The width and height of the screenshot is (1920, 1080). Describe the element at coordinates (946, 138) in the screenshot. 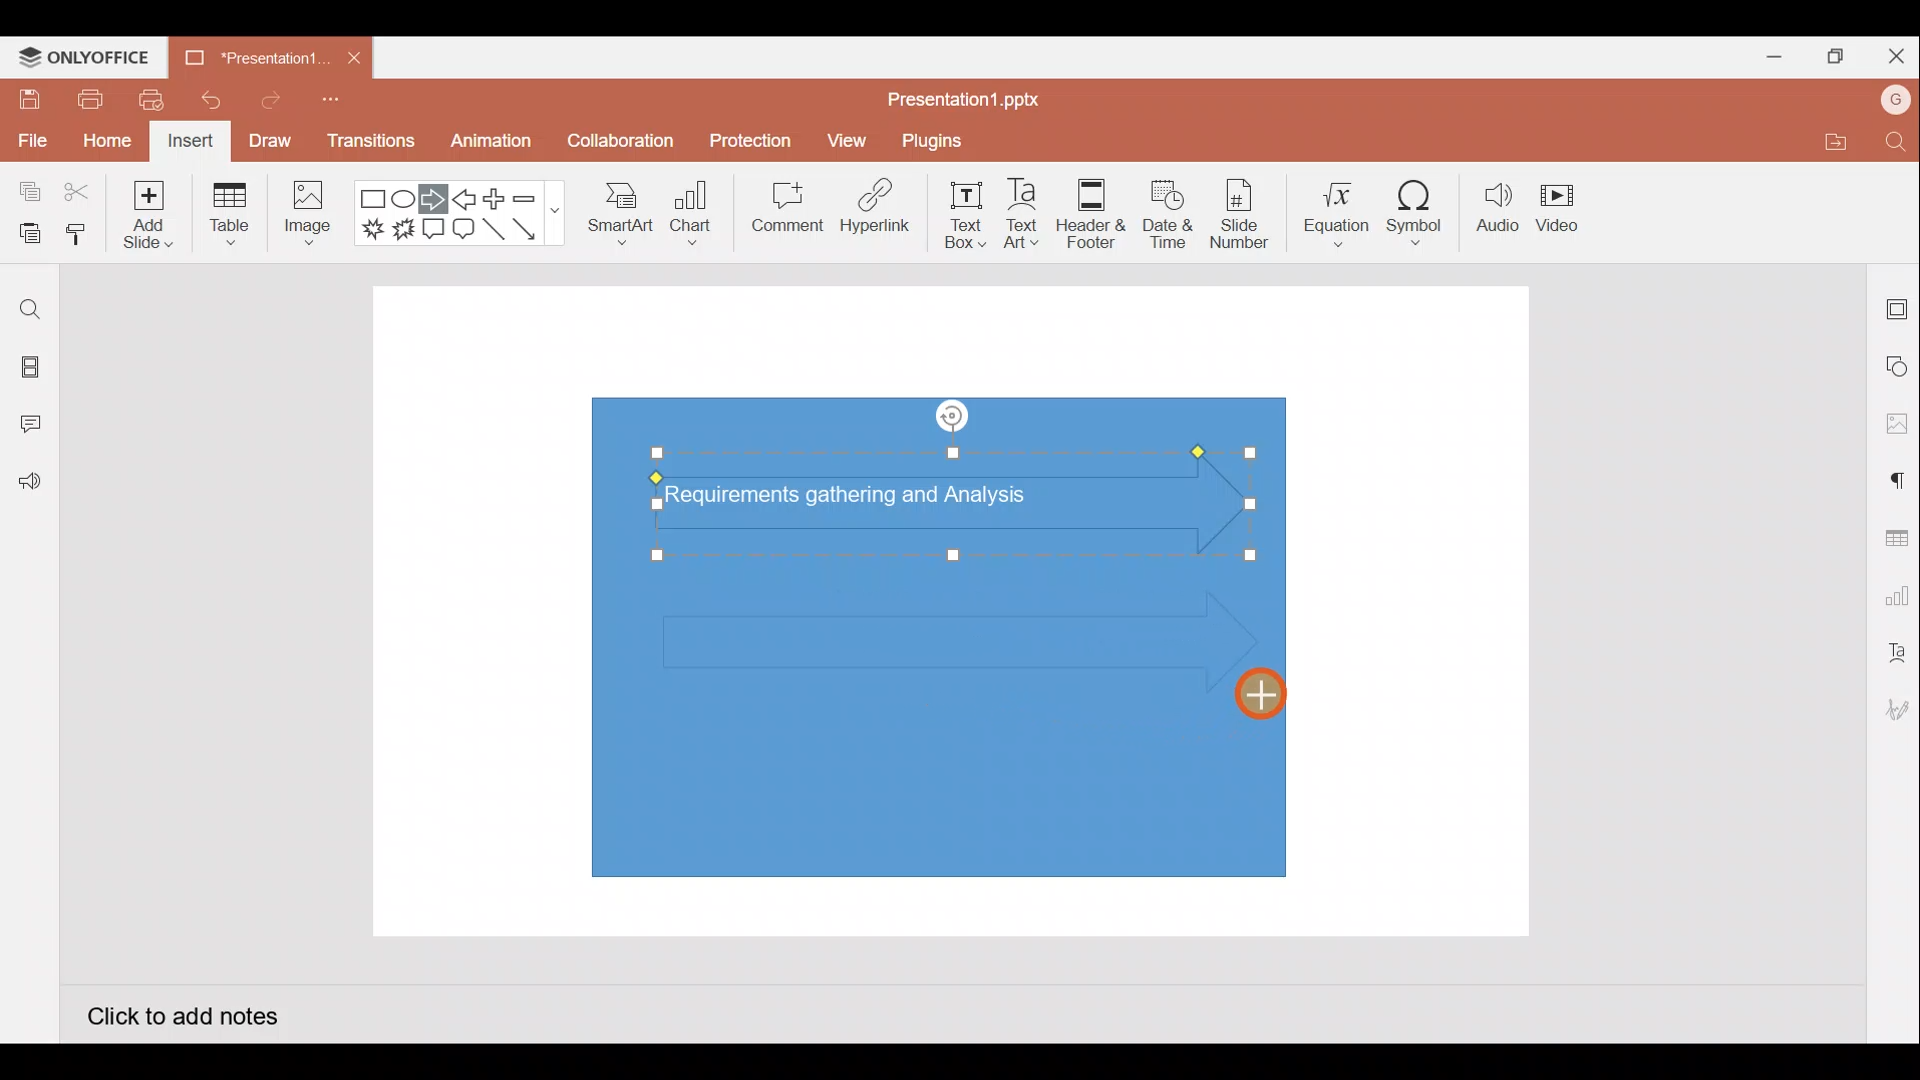

I see `Plugins` at that location.